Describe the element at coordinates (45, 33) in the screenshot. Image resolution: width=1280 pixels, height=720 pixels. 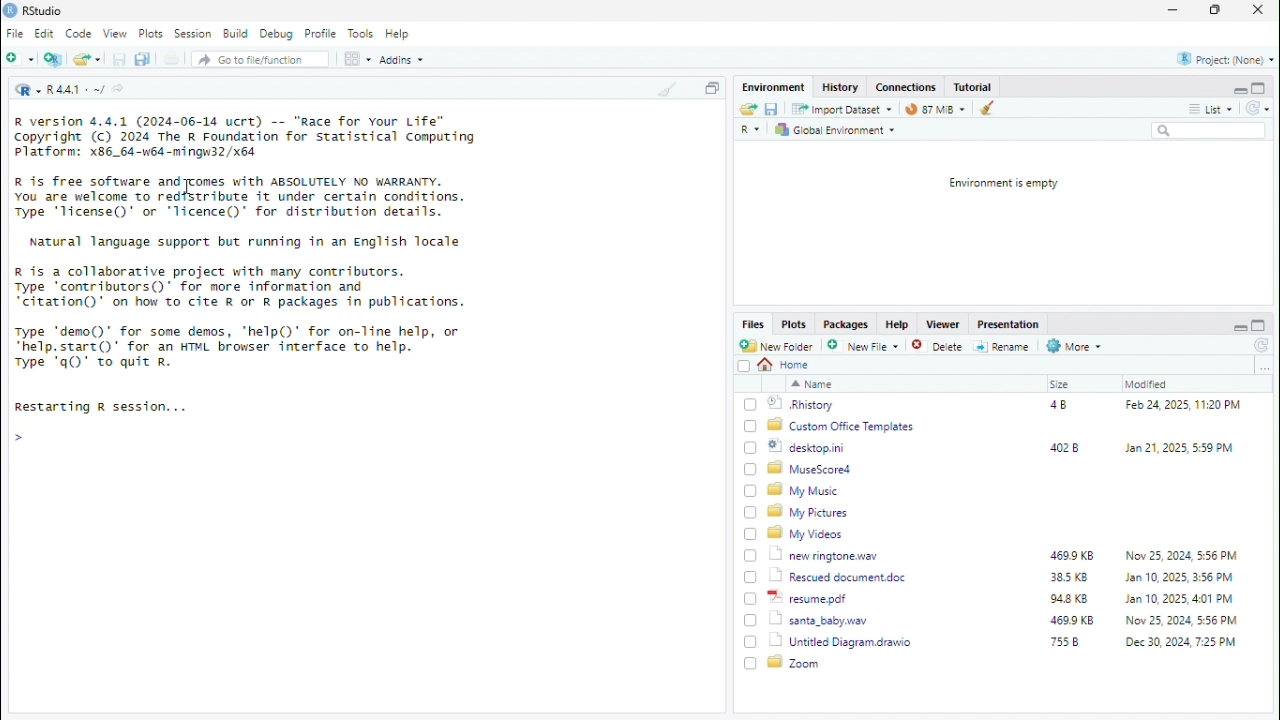
I see `Edit` at that location.